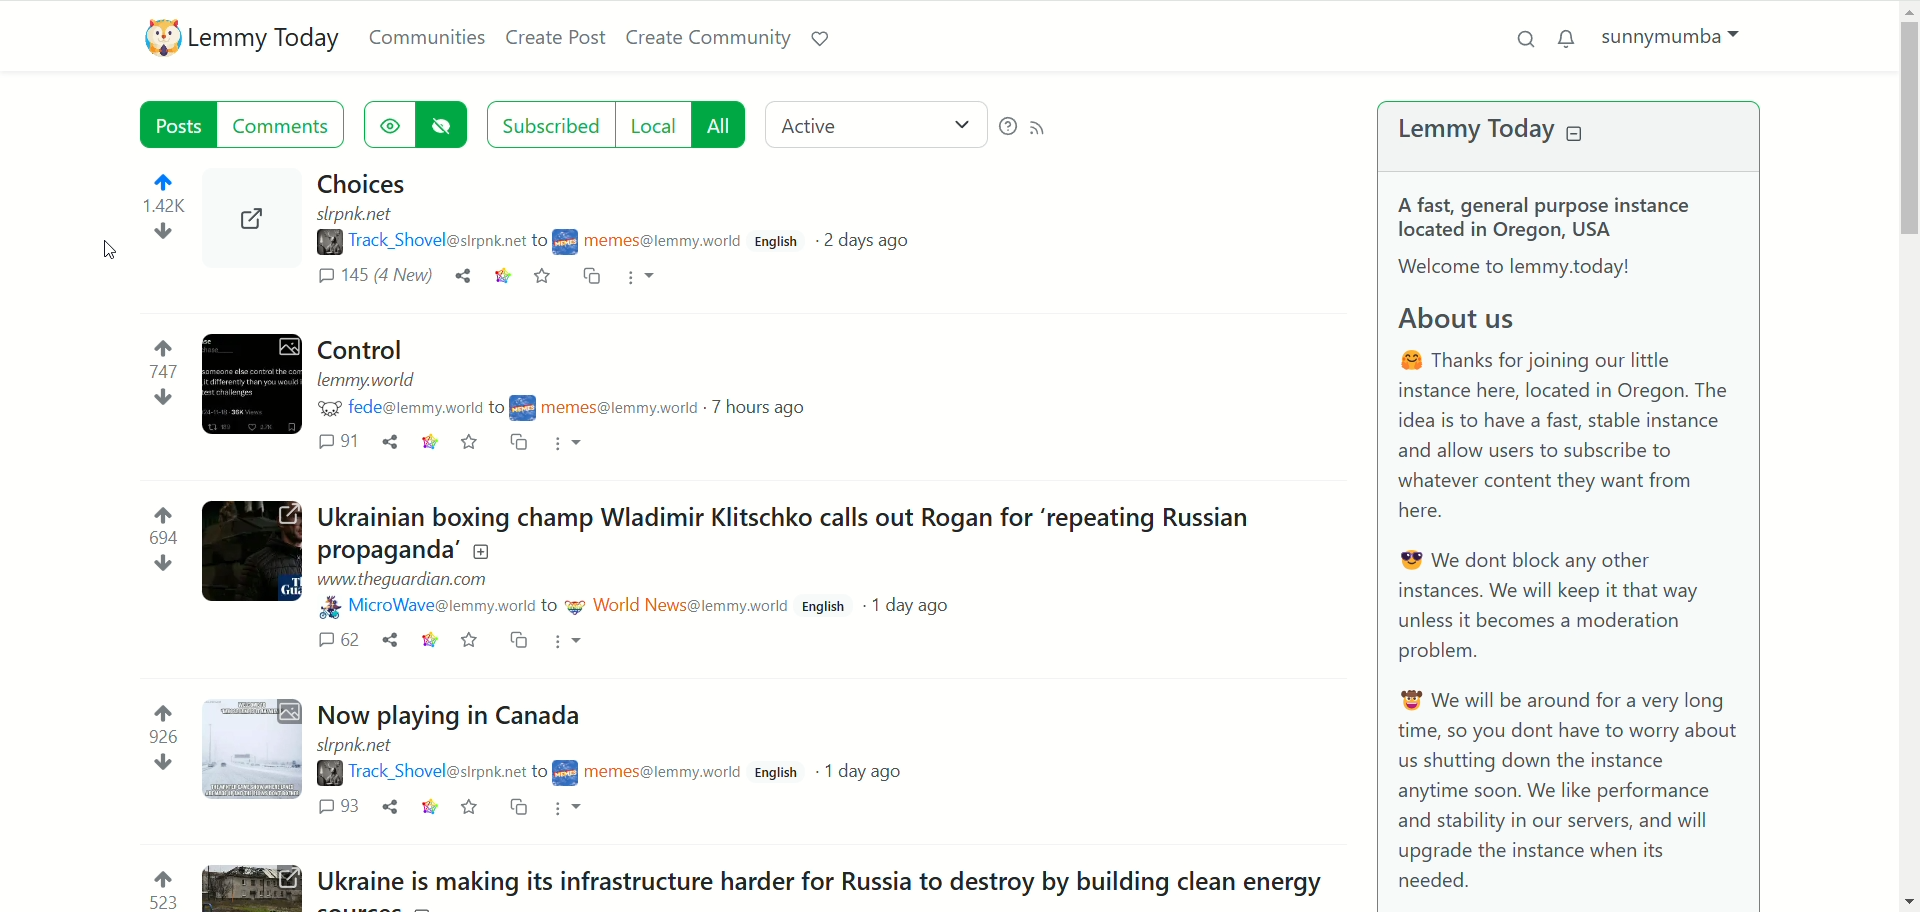 The image size is (1920, 912). I want to click on share, so click(388, 443).